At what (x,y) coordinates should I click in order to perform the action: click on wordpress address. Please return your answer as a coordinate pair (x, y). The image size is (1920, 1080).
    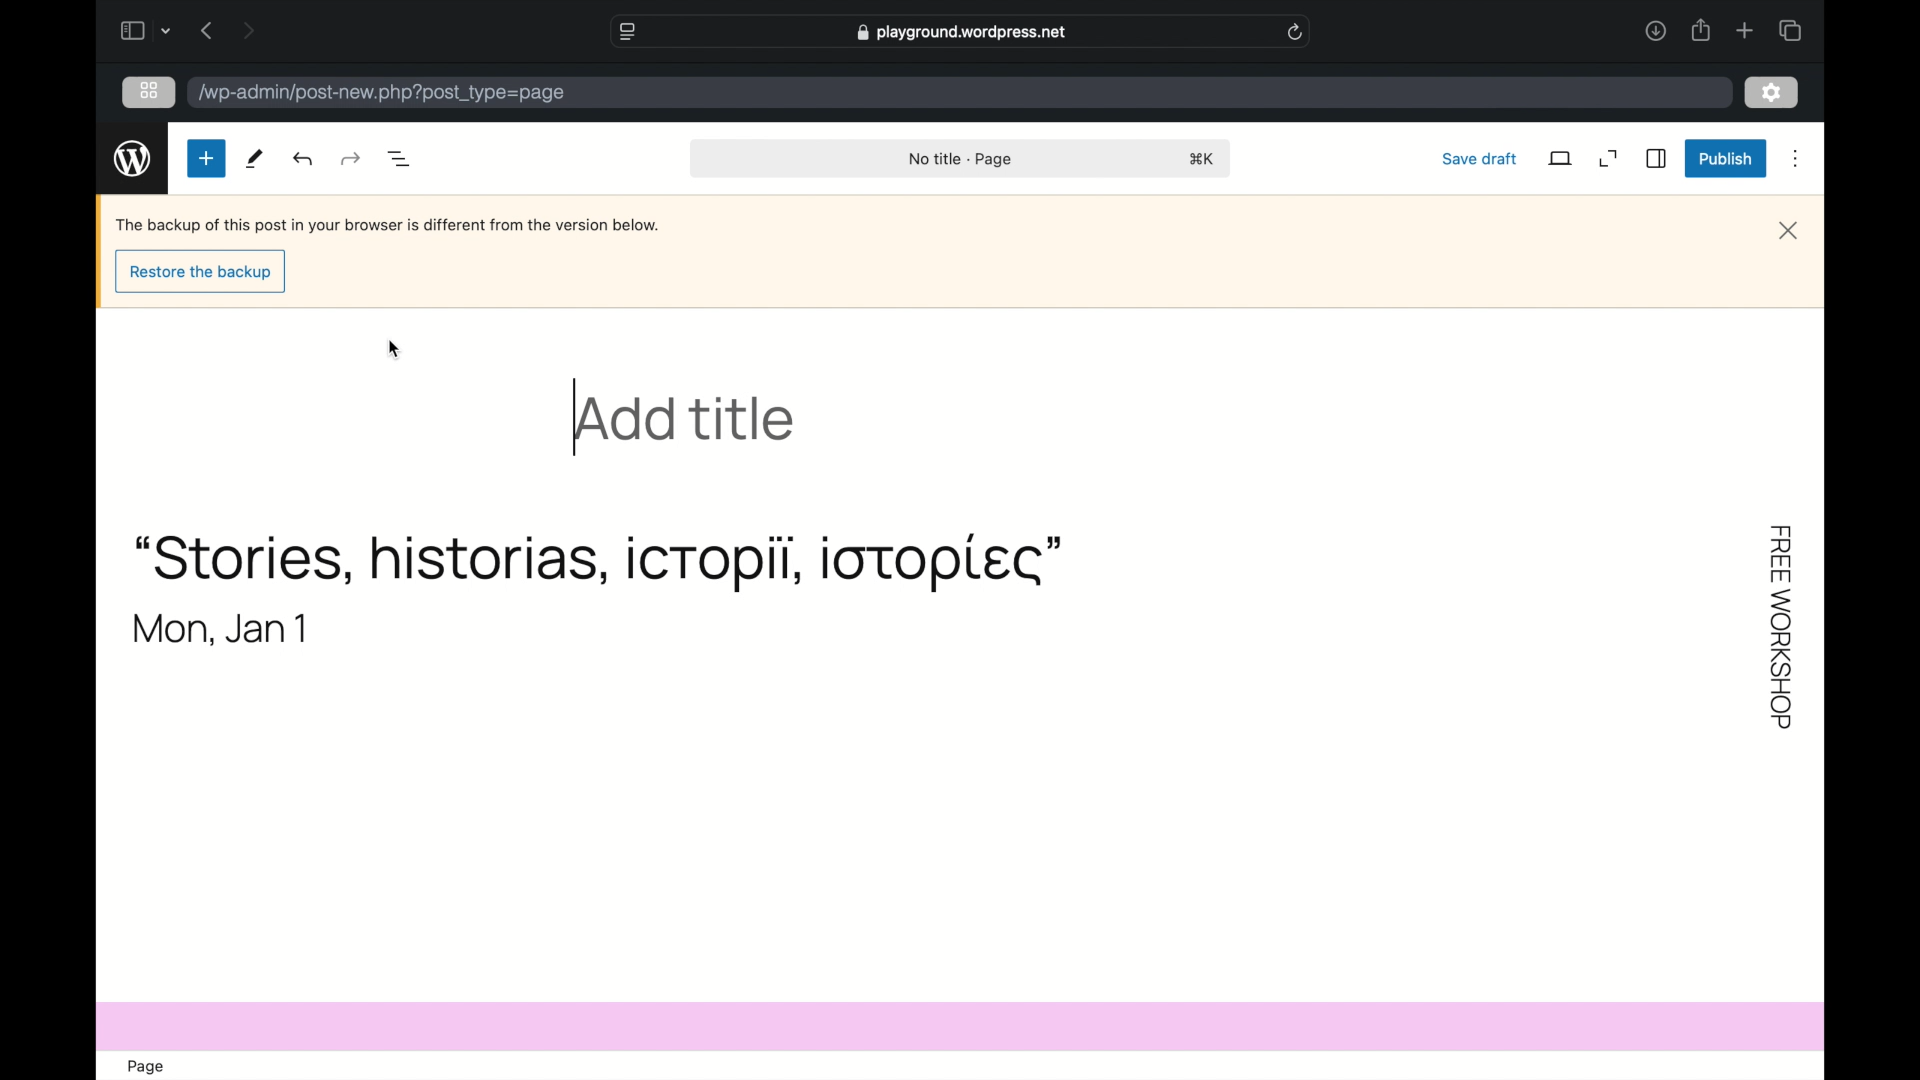
    Looking at the image, I should click on (380, 94).